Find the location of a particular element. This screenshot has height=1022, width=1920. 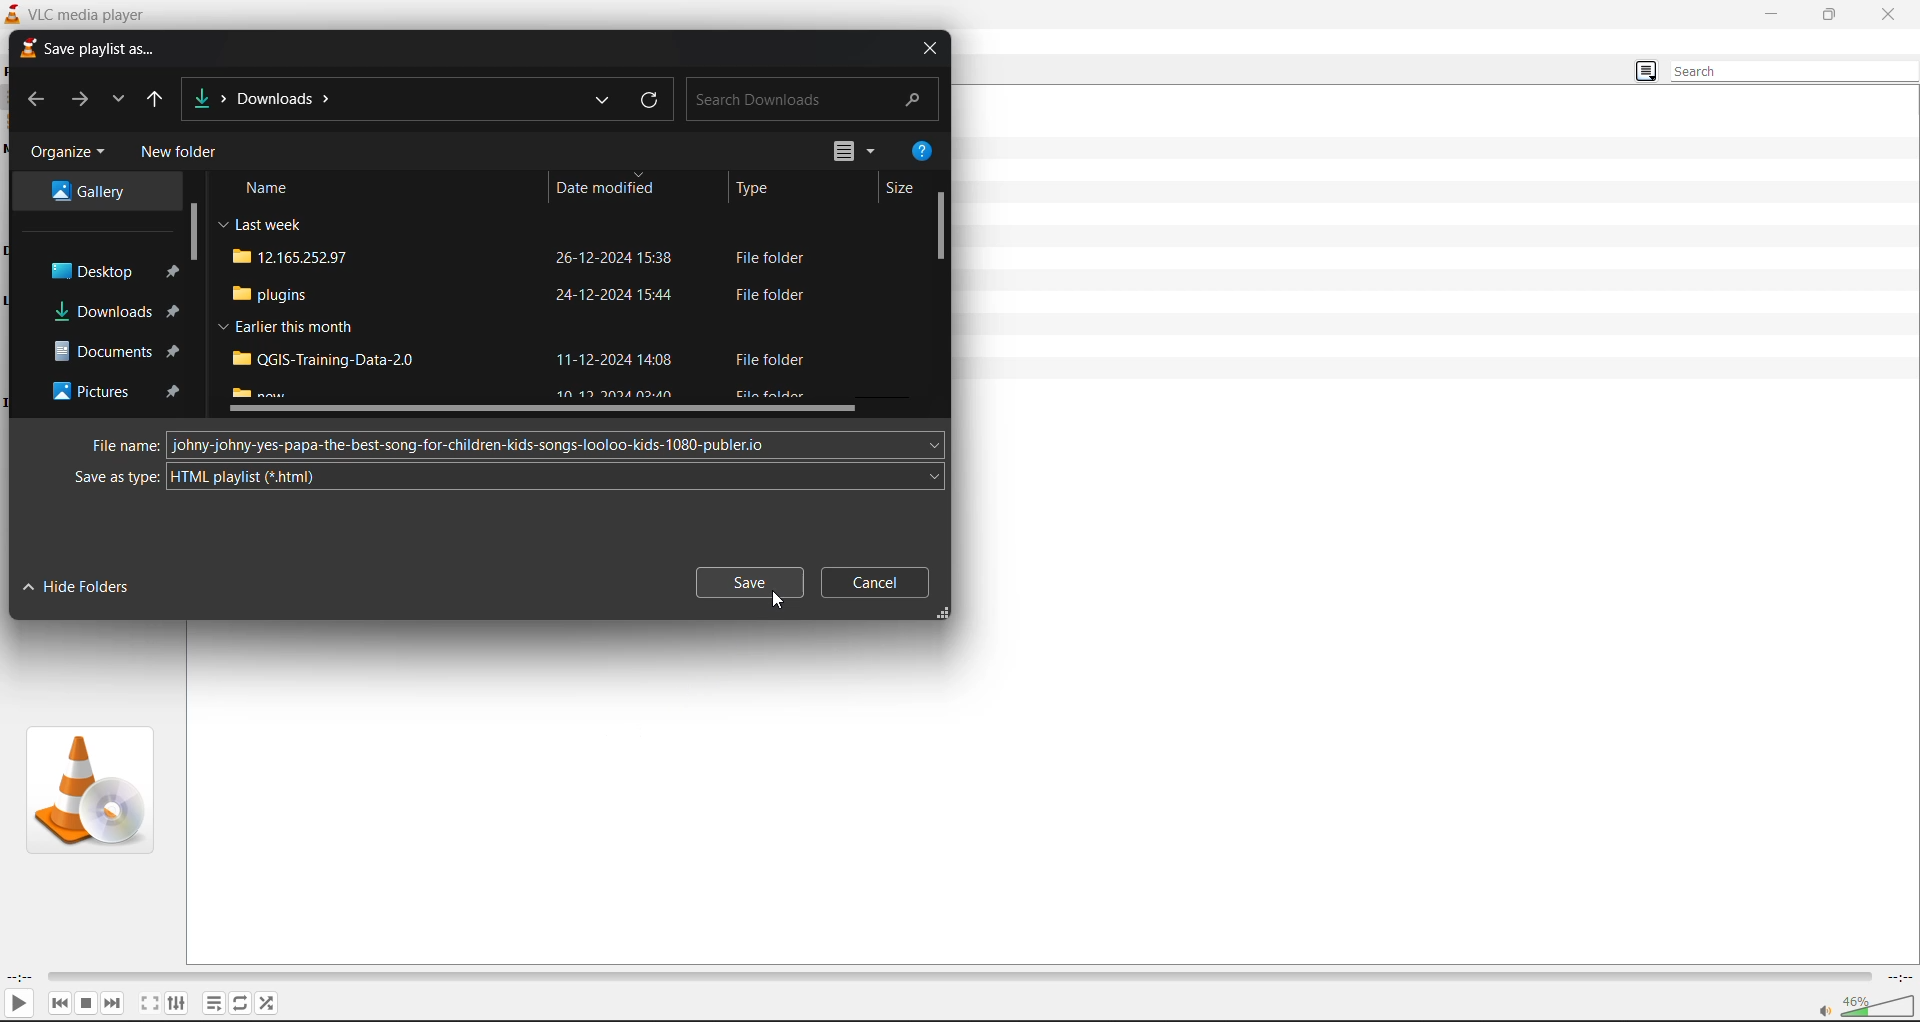

previous is located at coordinates (55, 1002).